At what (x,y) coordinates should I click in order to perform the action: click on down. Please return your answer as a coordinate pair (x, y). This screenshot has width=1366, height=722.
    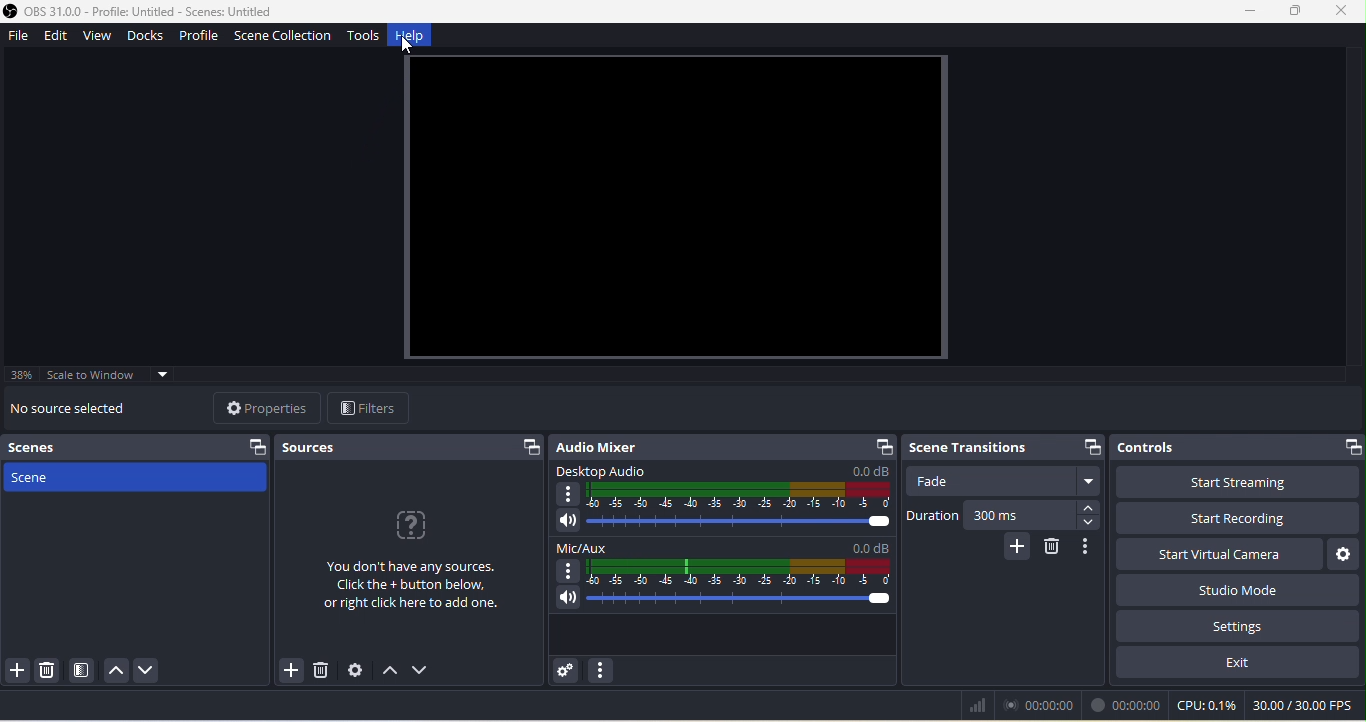
    Looking at the image, I should click on (425, 672).